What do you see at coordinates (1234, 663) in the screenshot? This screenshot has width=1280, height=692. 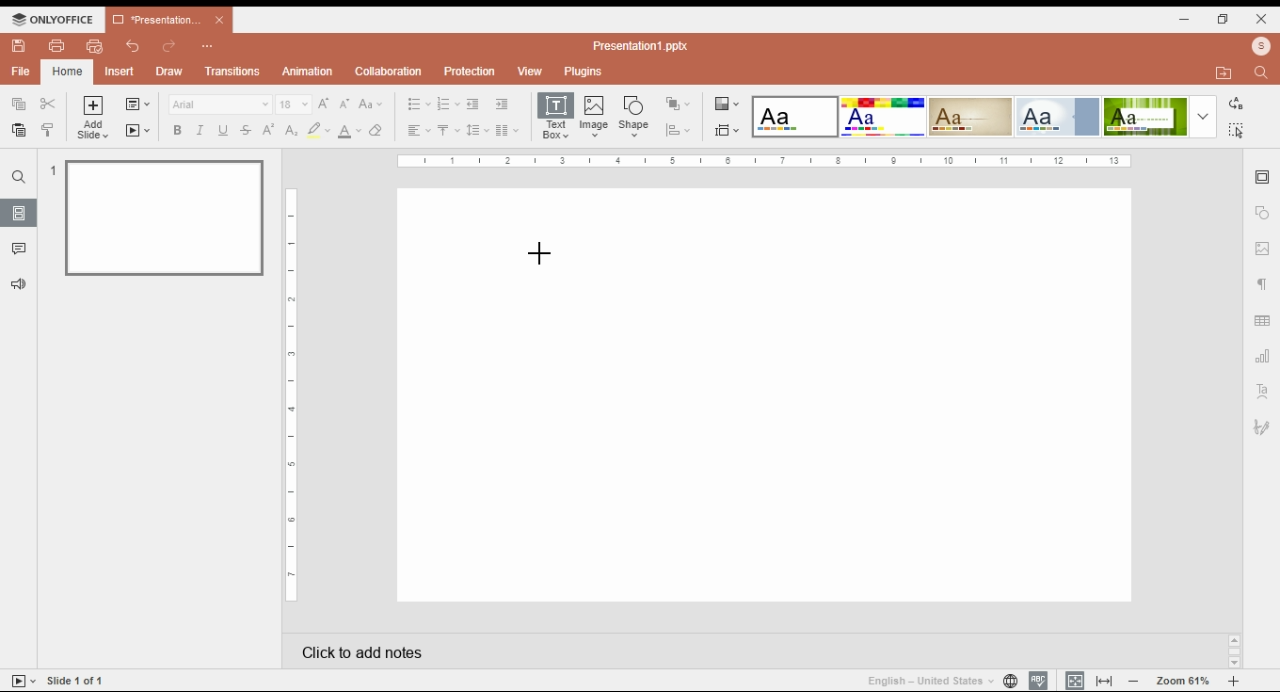 I see `scroll down` at bounding box center [1234, 663].